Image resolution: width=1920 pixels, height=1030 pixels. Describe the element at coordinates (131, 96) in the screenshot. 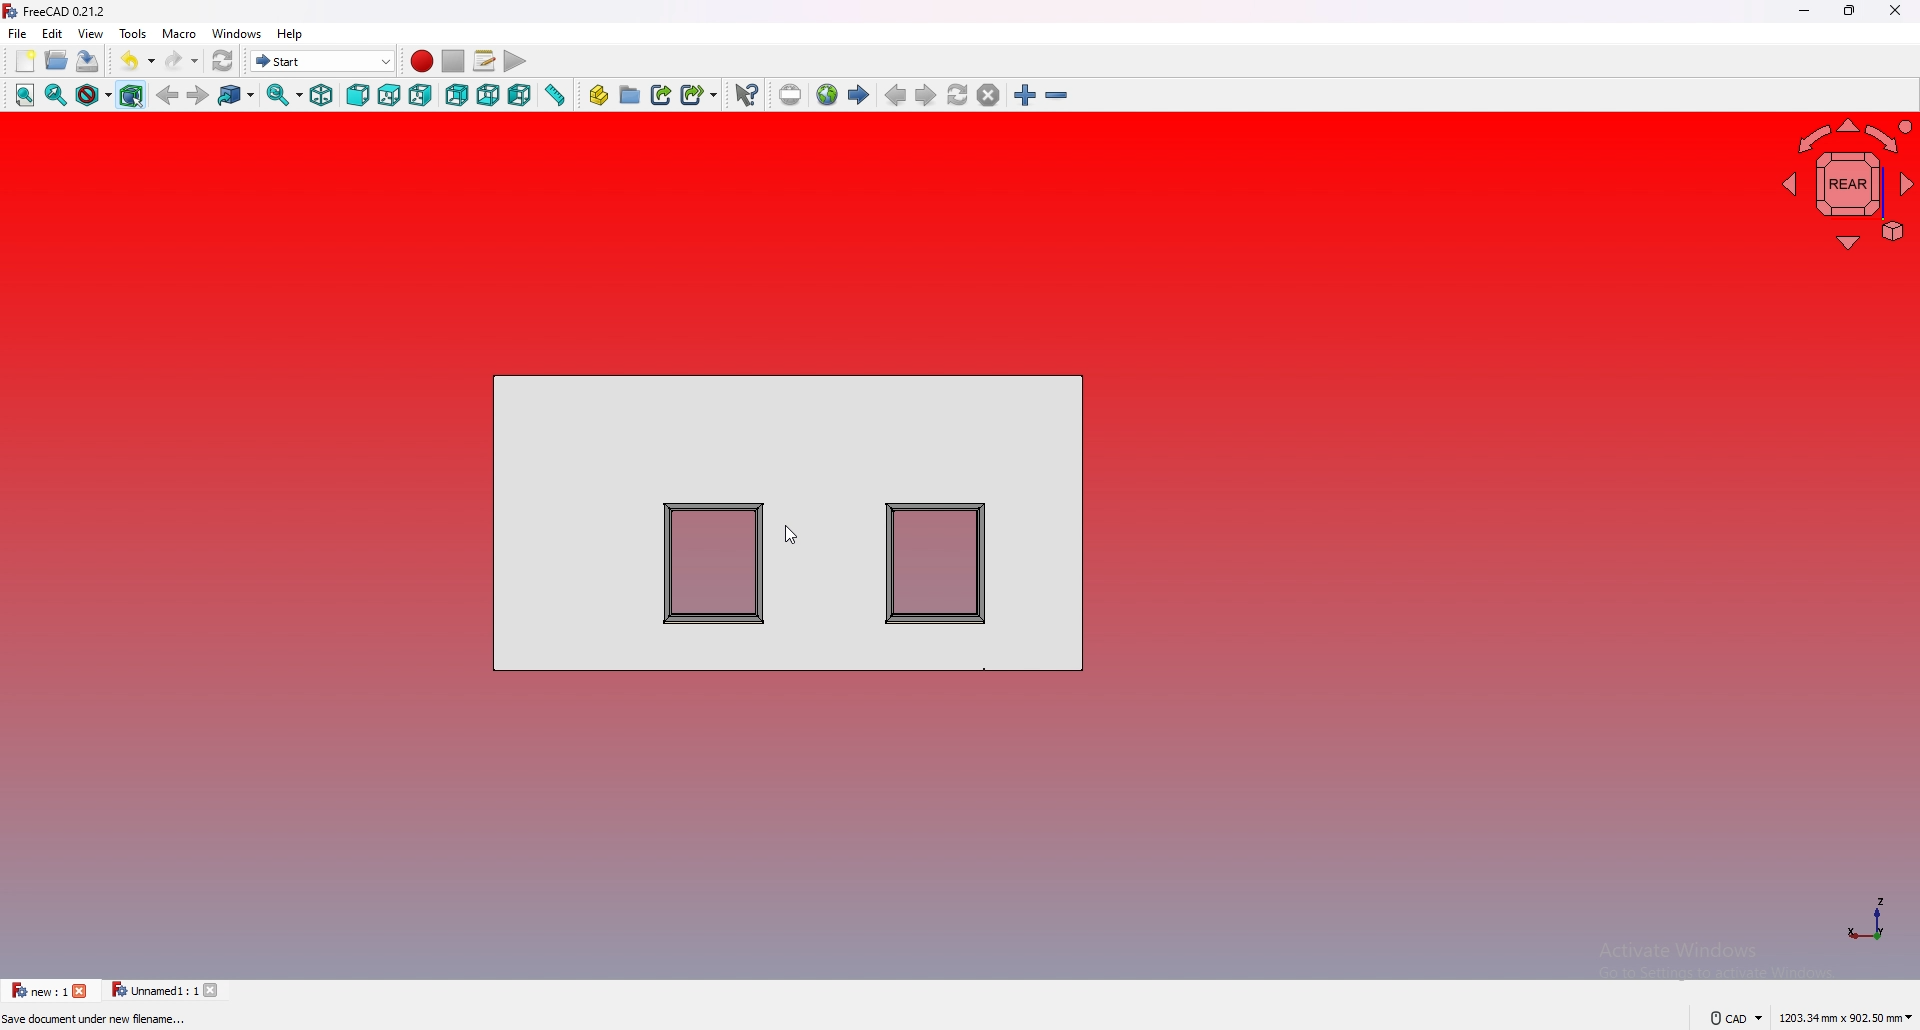

I see `bounding box` at that location.